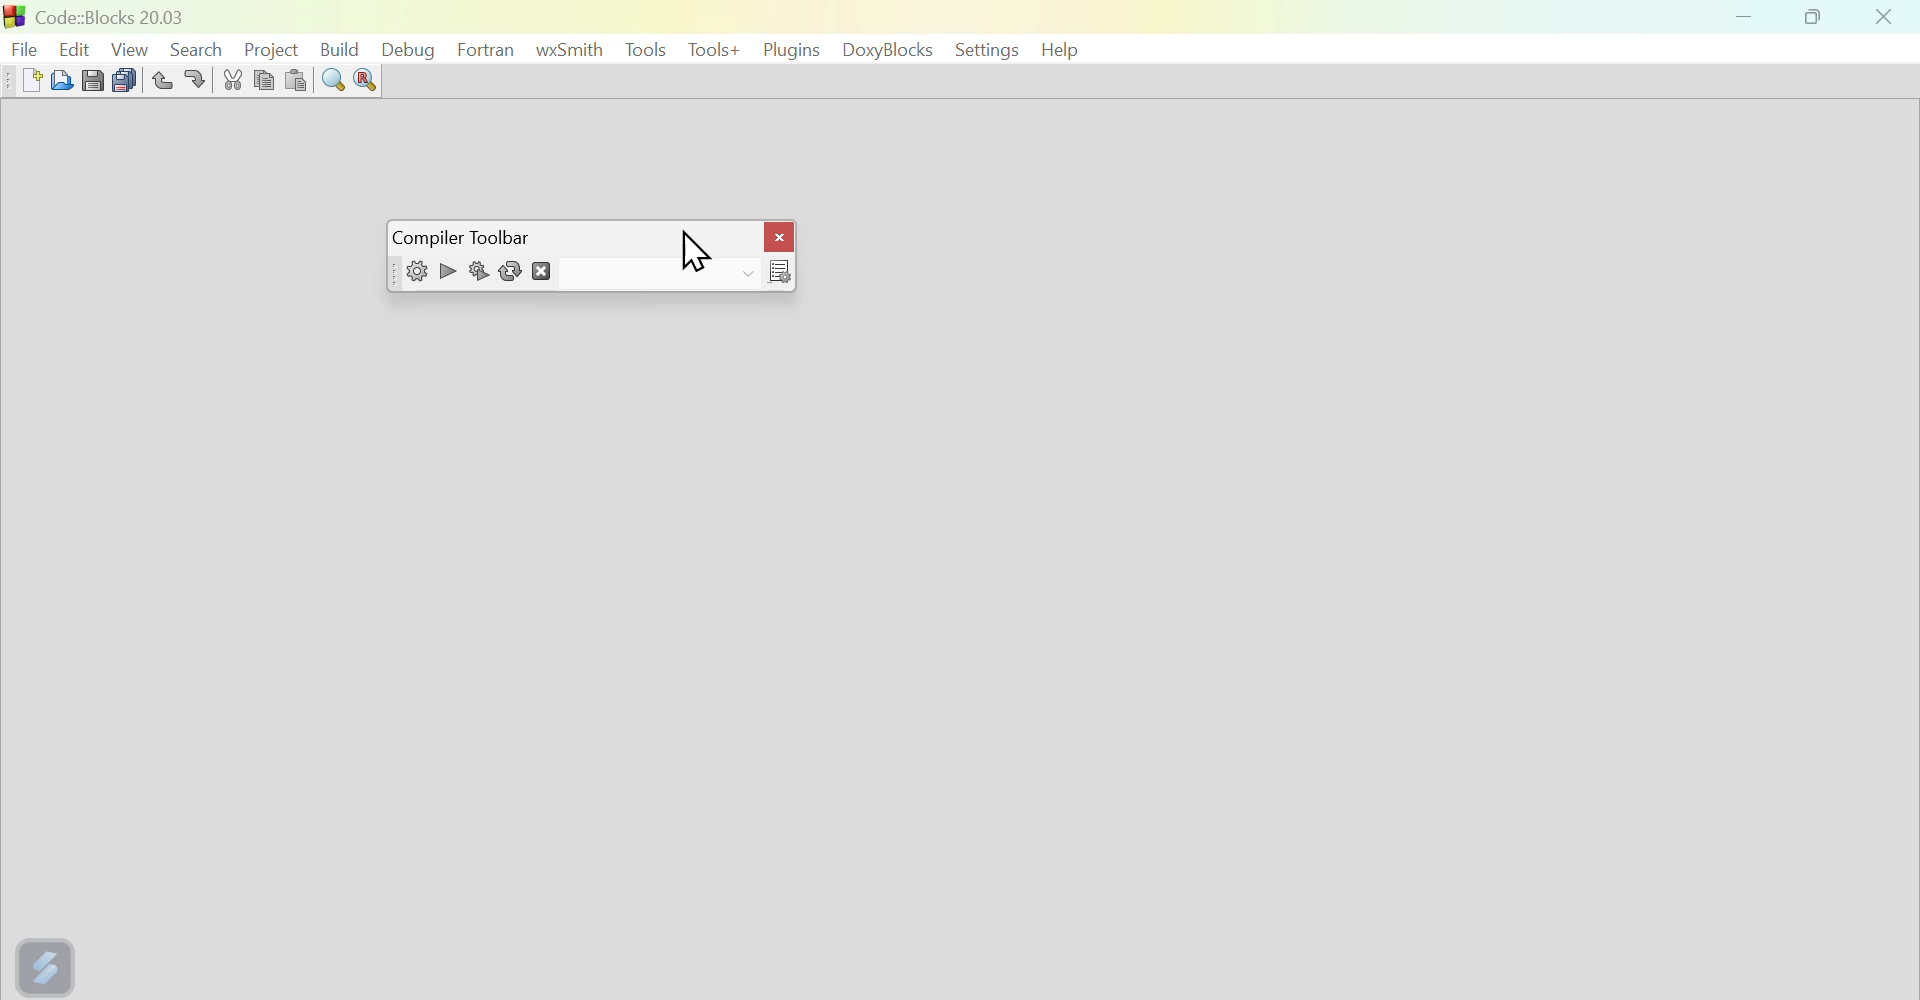  Describe the element at coordinates (711, 52) in the screenshot. I see `Tools+` at that location.